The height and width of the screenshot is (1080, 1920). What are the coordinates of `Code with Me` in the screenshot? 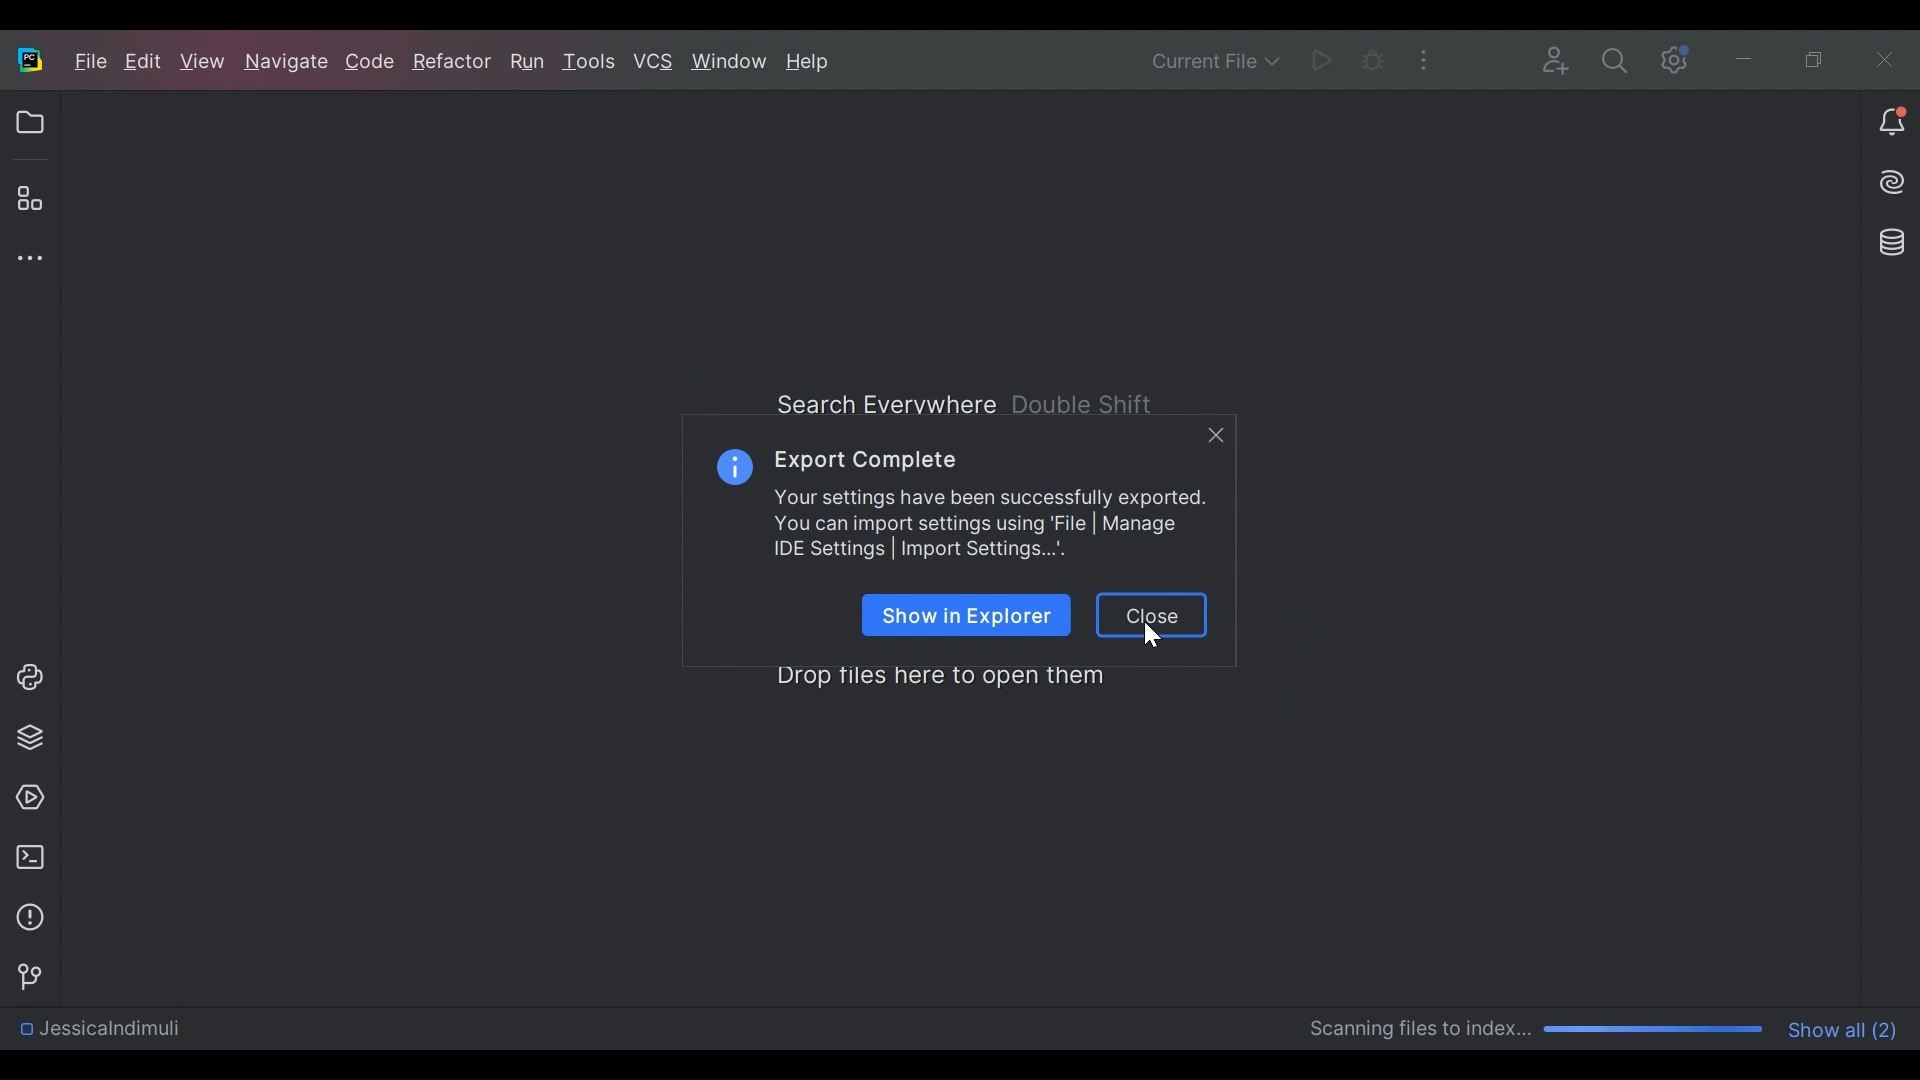 It's located at (1558, 58).